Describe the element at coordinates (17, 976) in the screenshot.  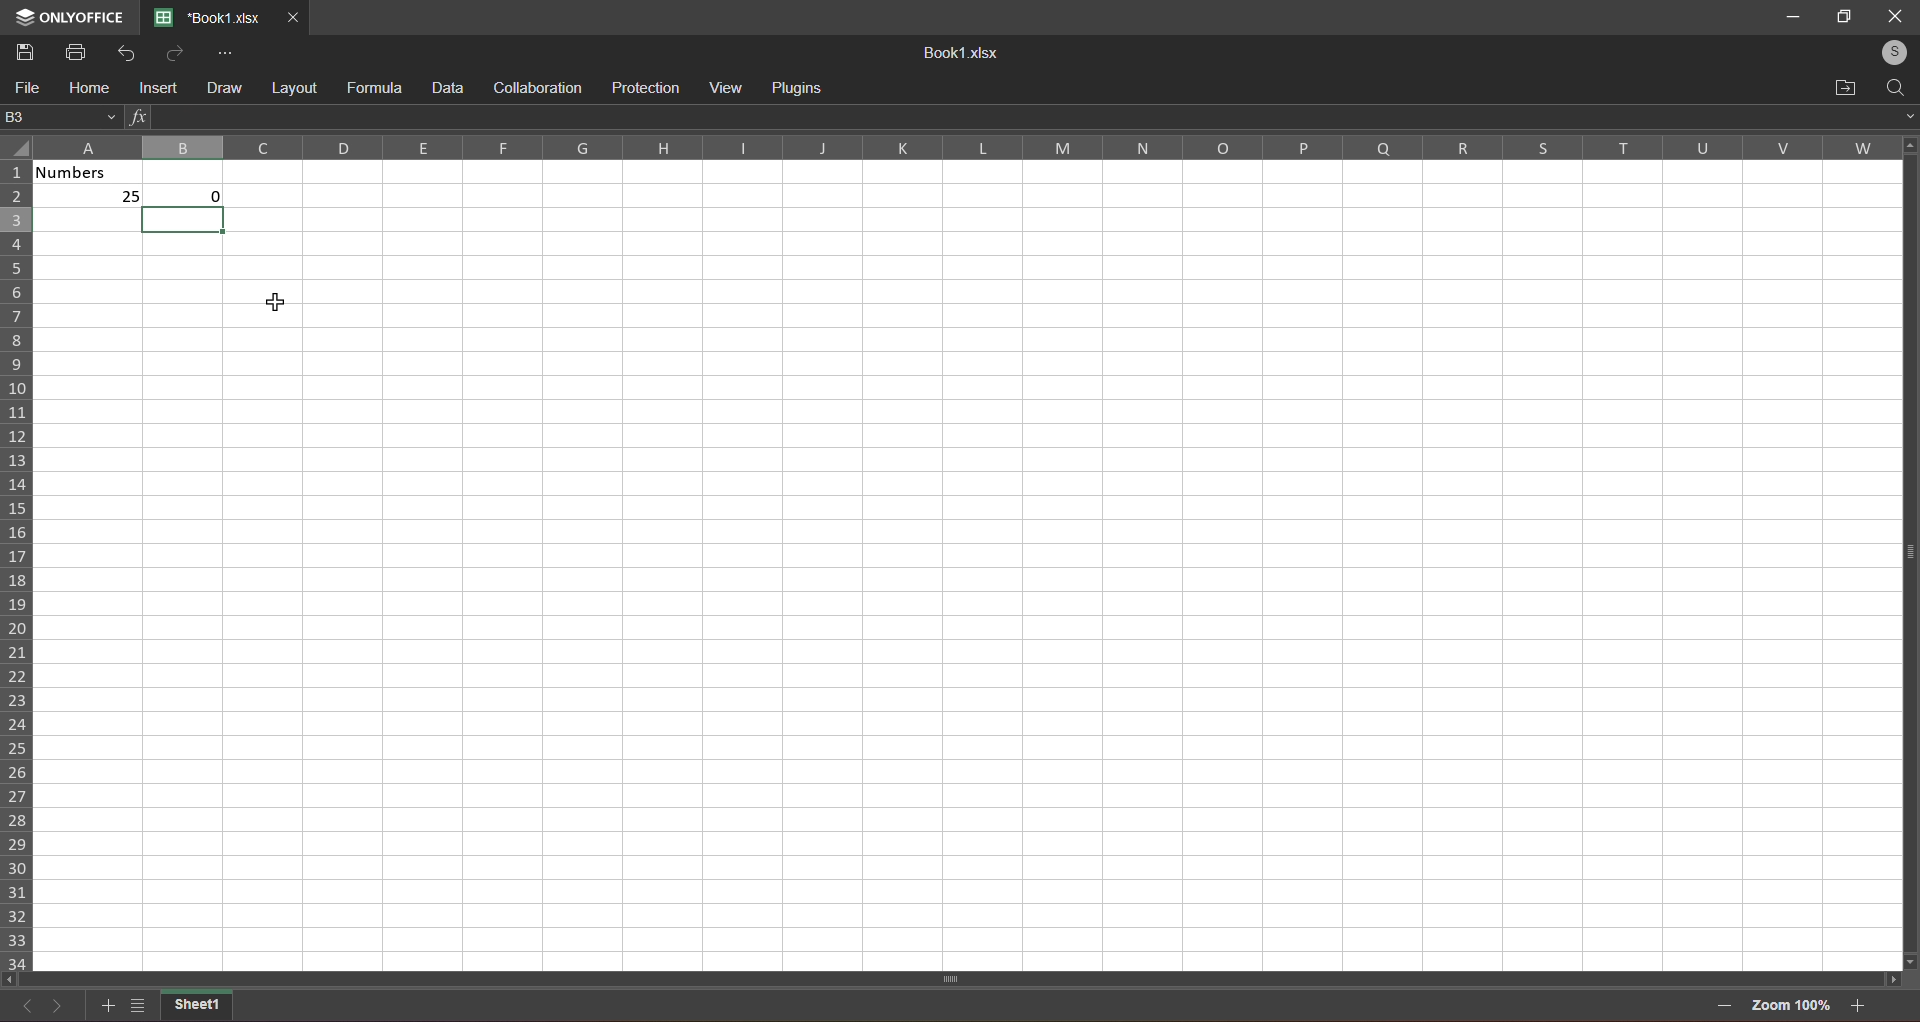
I see `scroll left` at that location.